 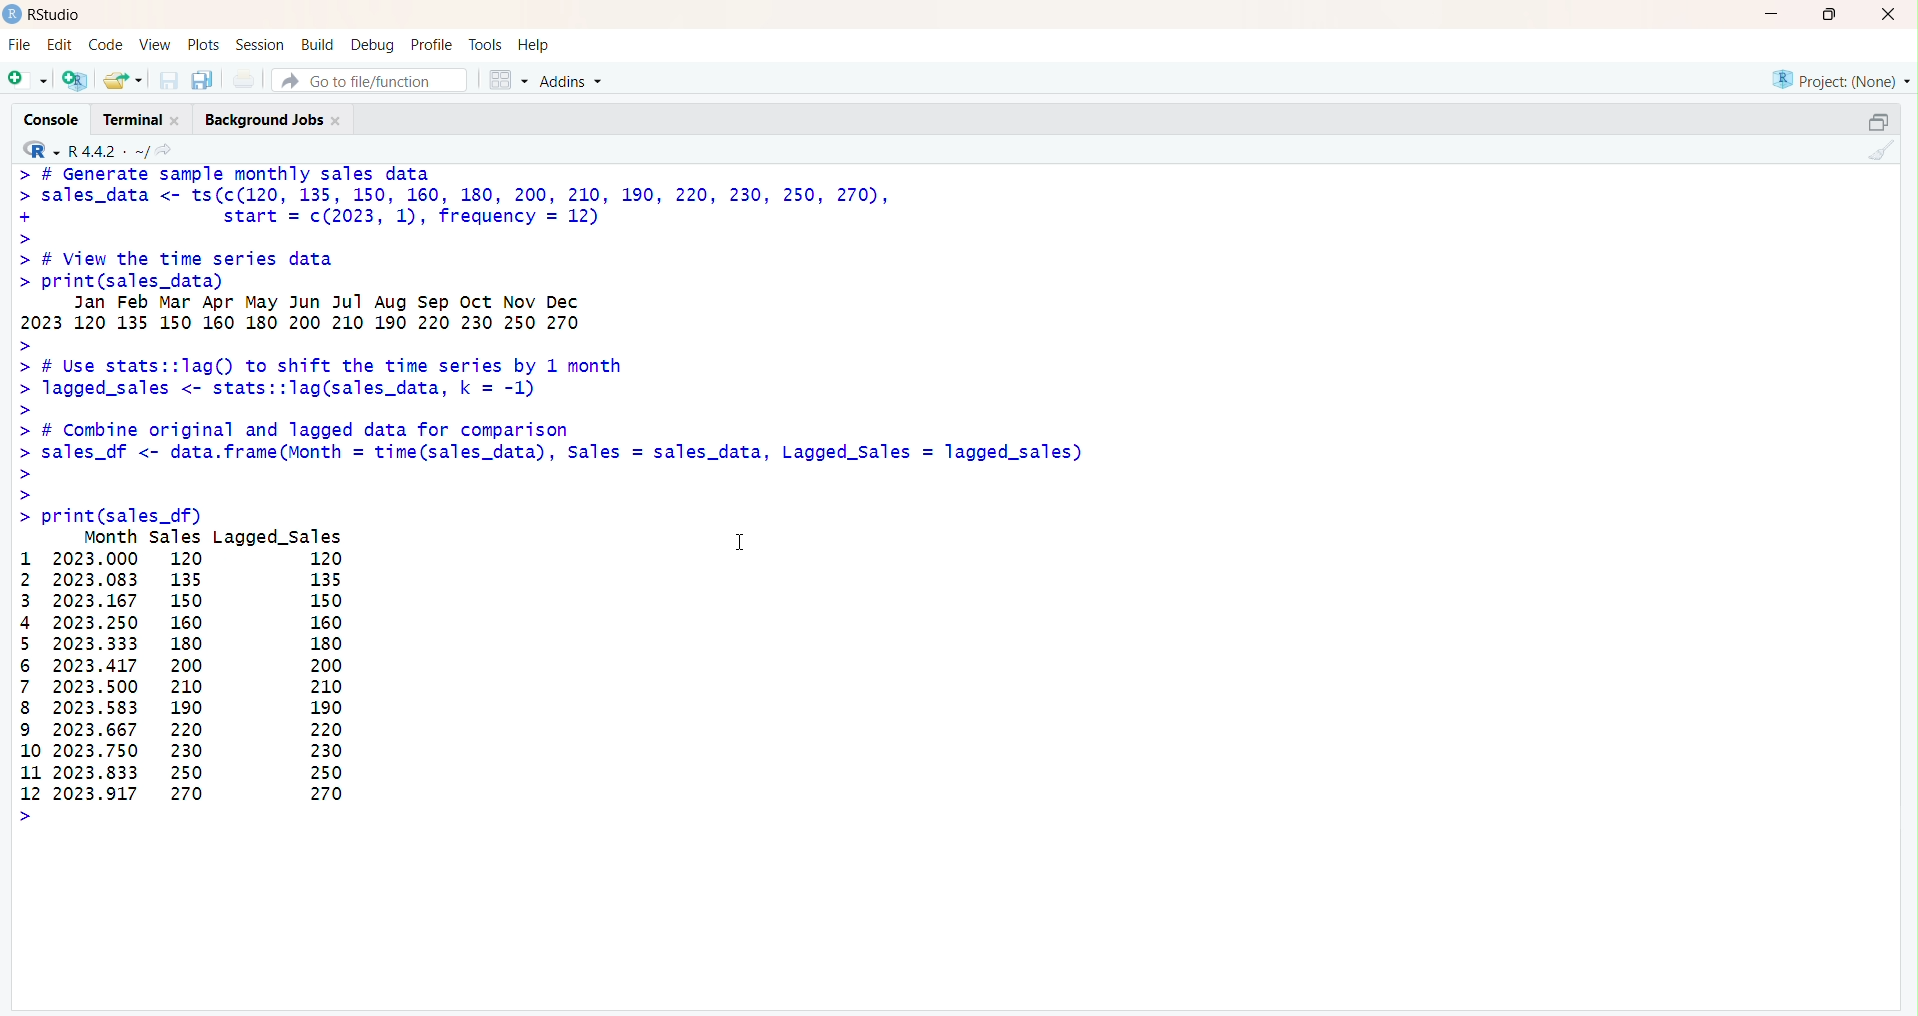 I want to click on build, so click(x=318, y=44).